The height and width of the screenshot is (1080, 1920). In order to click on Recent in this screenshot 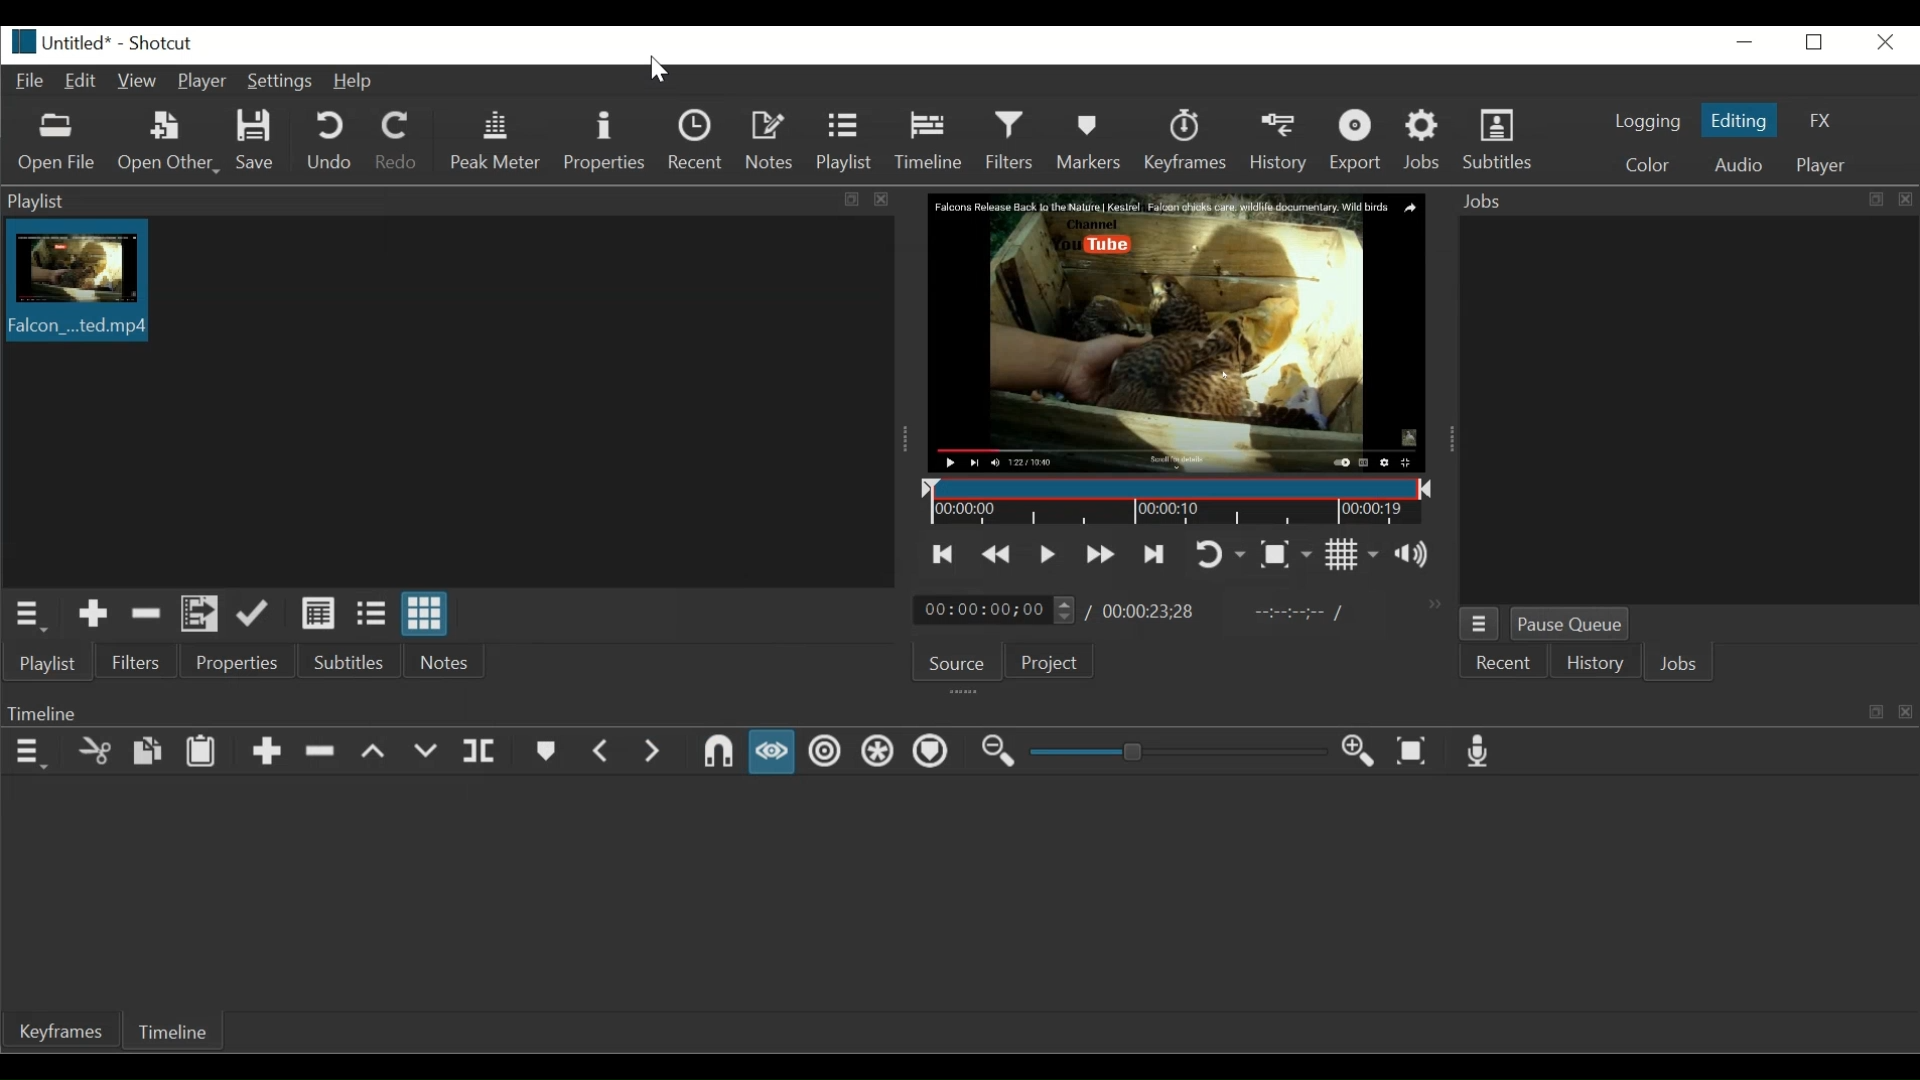, I will do `click(1501, 663)`.